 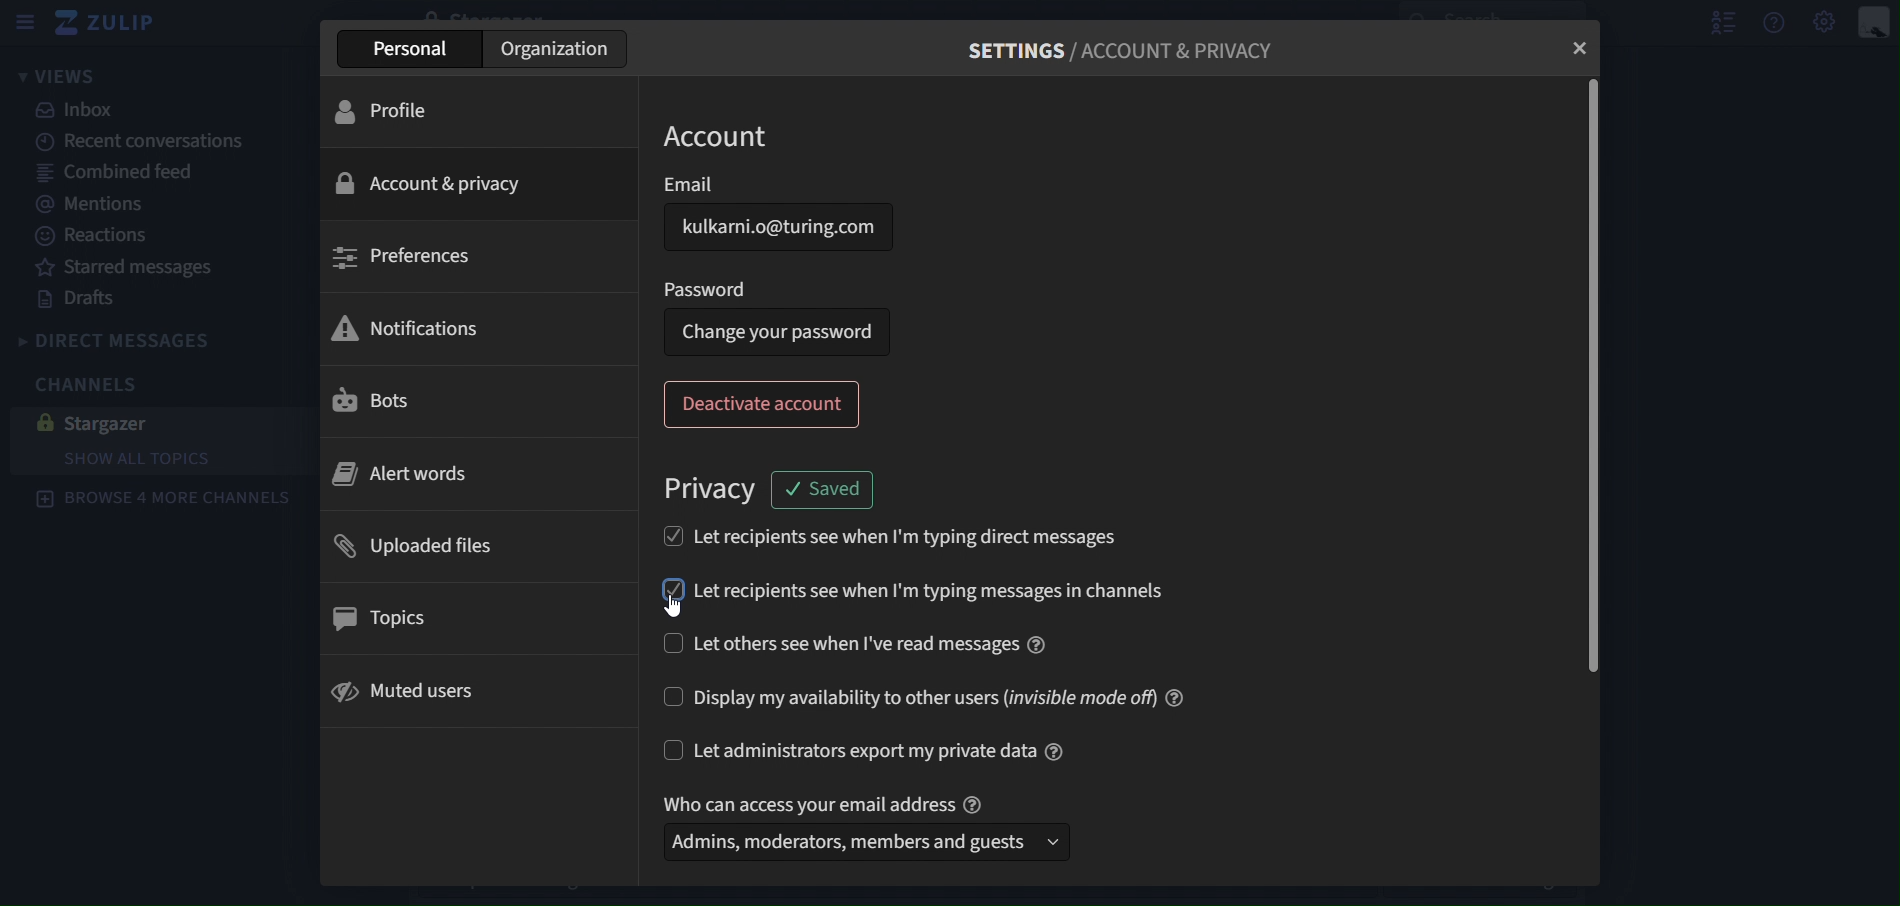 What do you see at coordinates (413, 49) in the screenshot?
I see `personal` at bounding box center [413, 49].